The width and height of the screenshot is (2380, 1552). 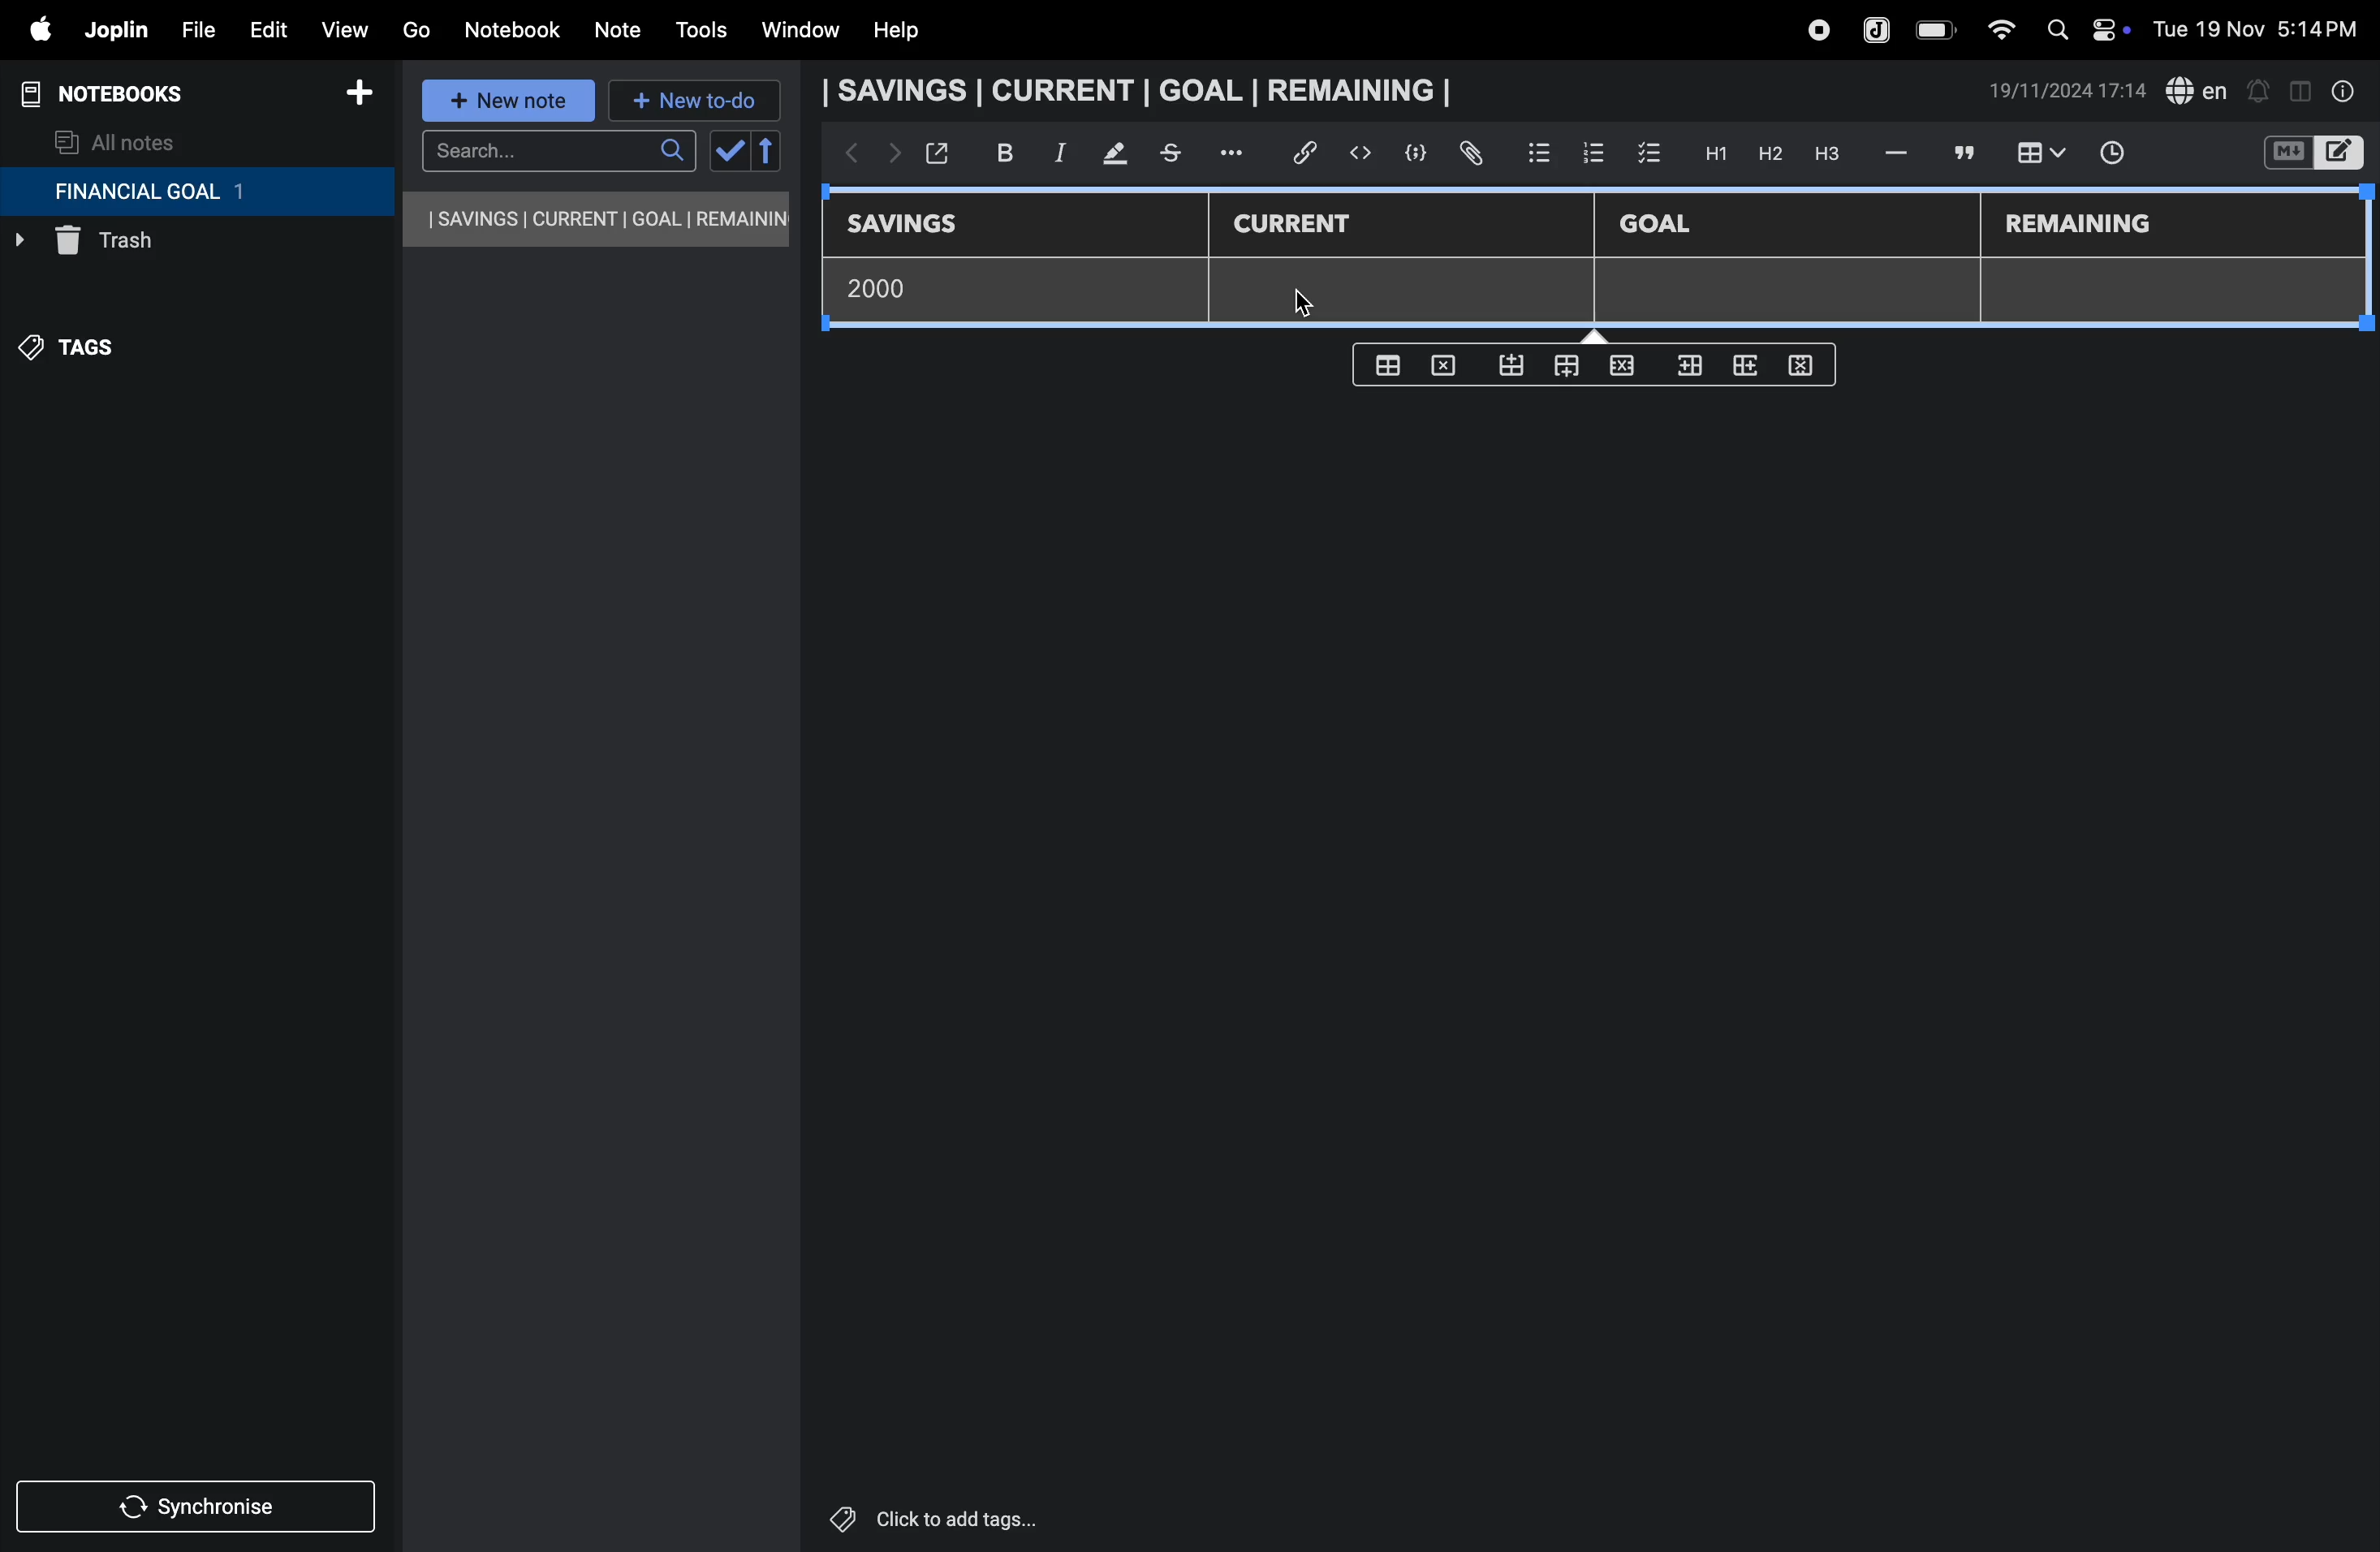 What do you see at coordinates (1650, 154) in the screenshot?
I see `check box` at bounding box center [1650, 154].